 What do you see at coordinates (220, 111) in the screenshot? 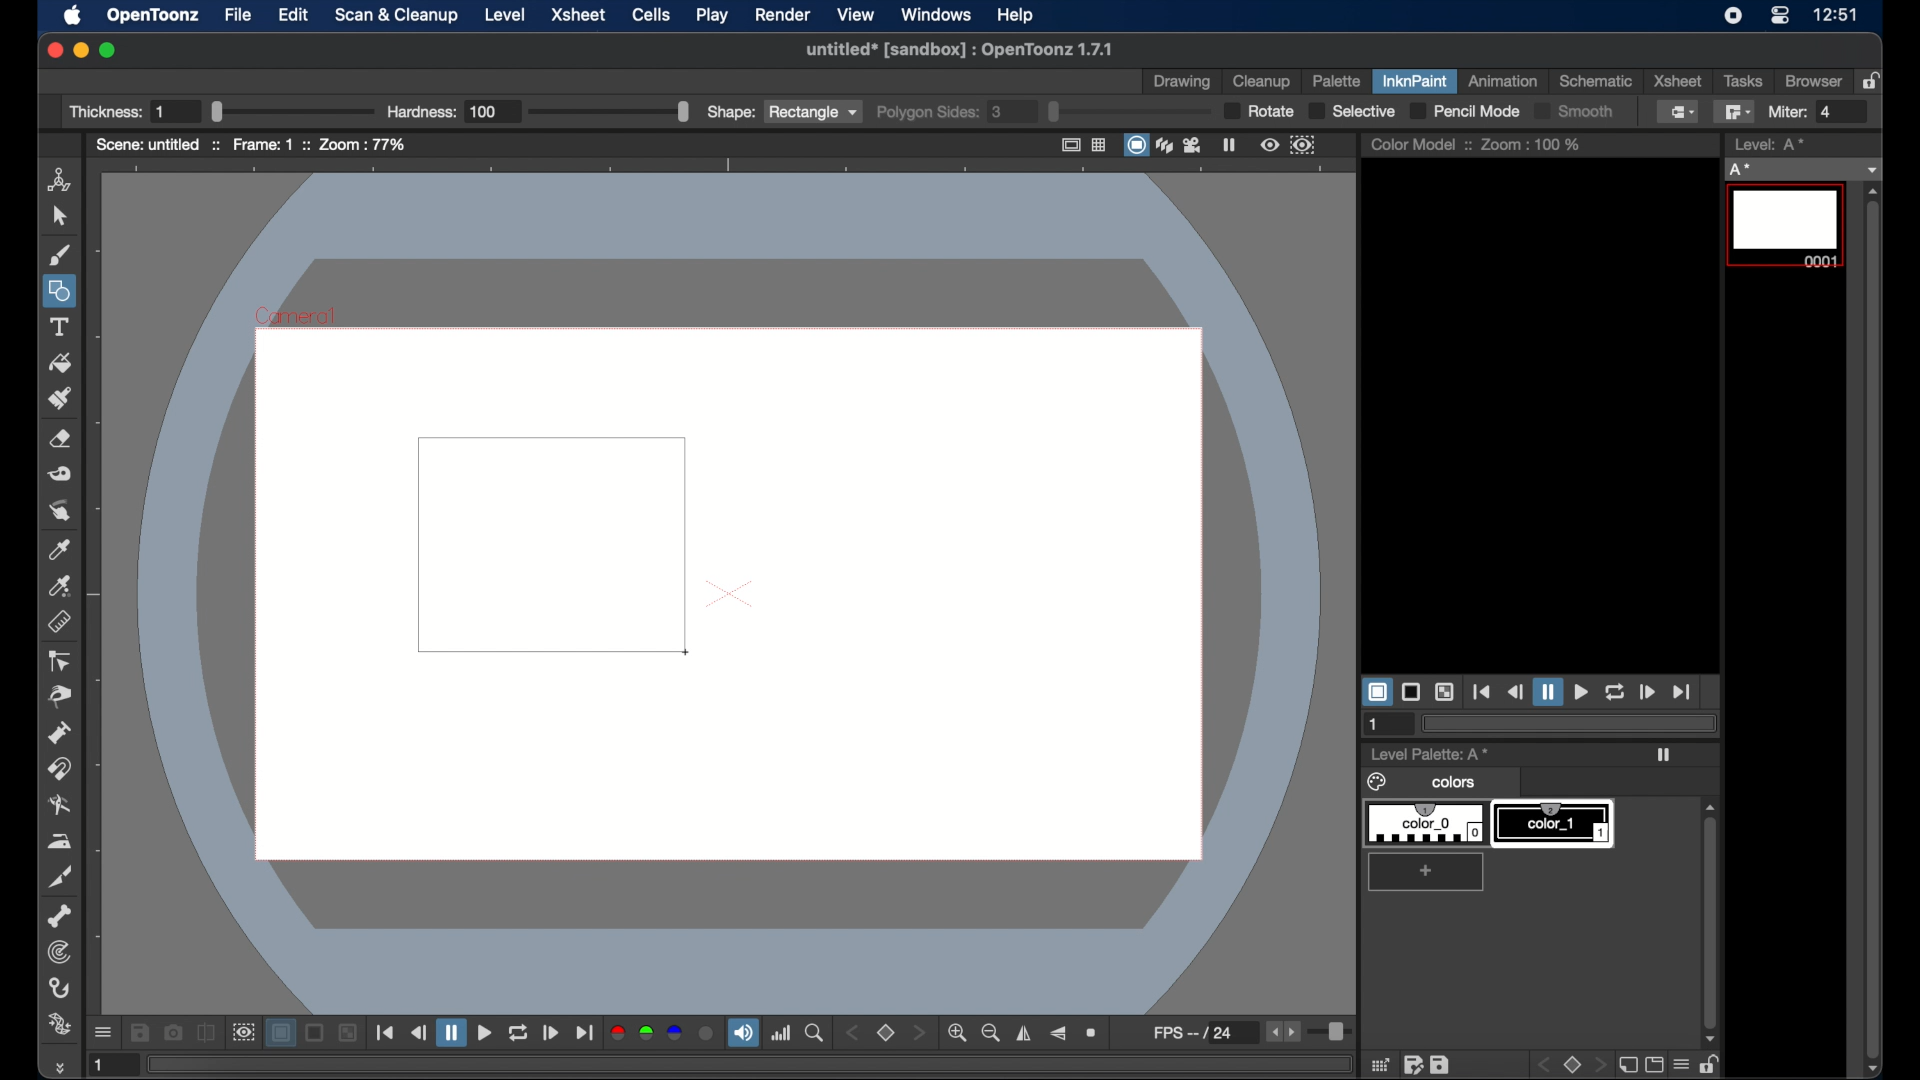
I see `Thickness` at bounding box center [220, 111].